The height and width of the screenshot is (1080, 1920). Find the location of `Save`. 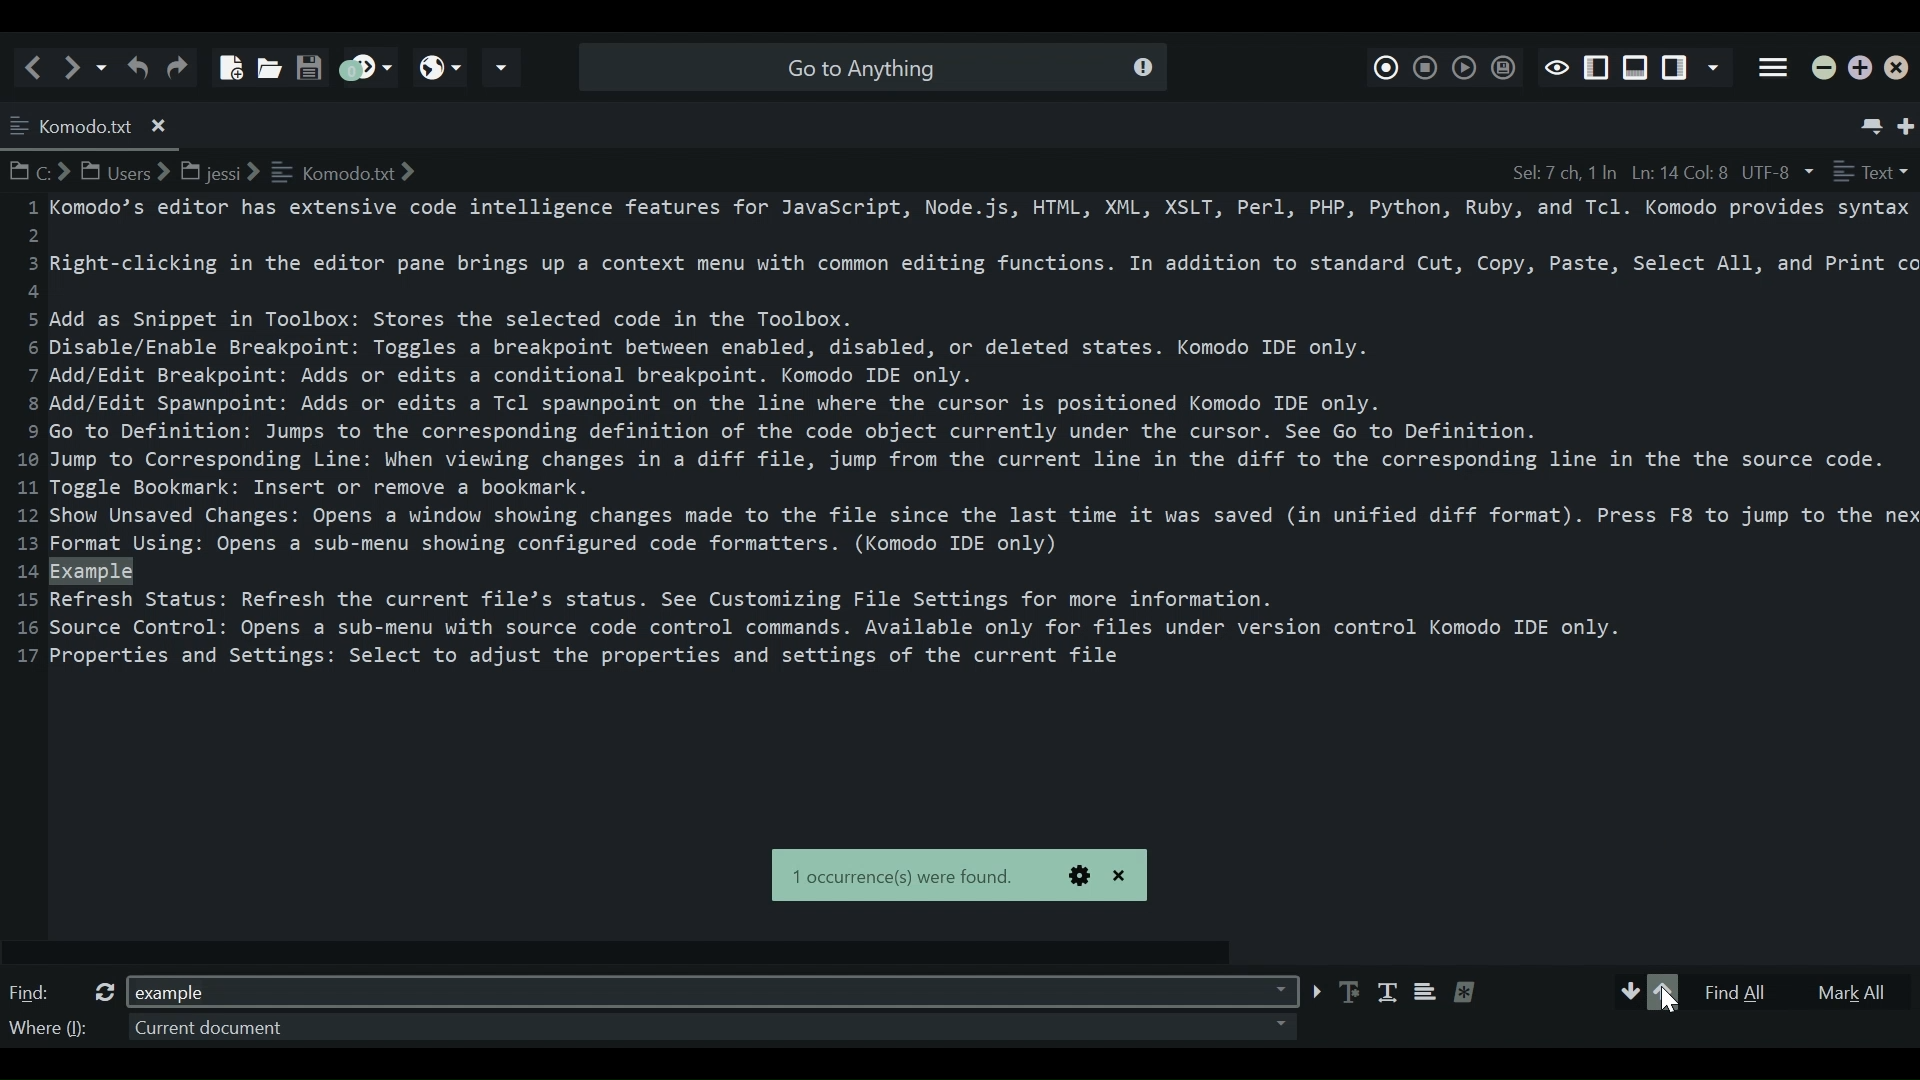

Save is located at coordinates (308, 61).